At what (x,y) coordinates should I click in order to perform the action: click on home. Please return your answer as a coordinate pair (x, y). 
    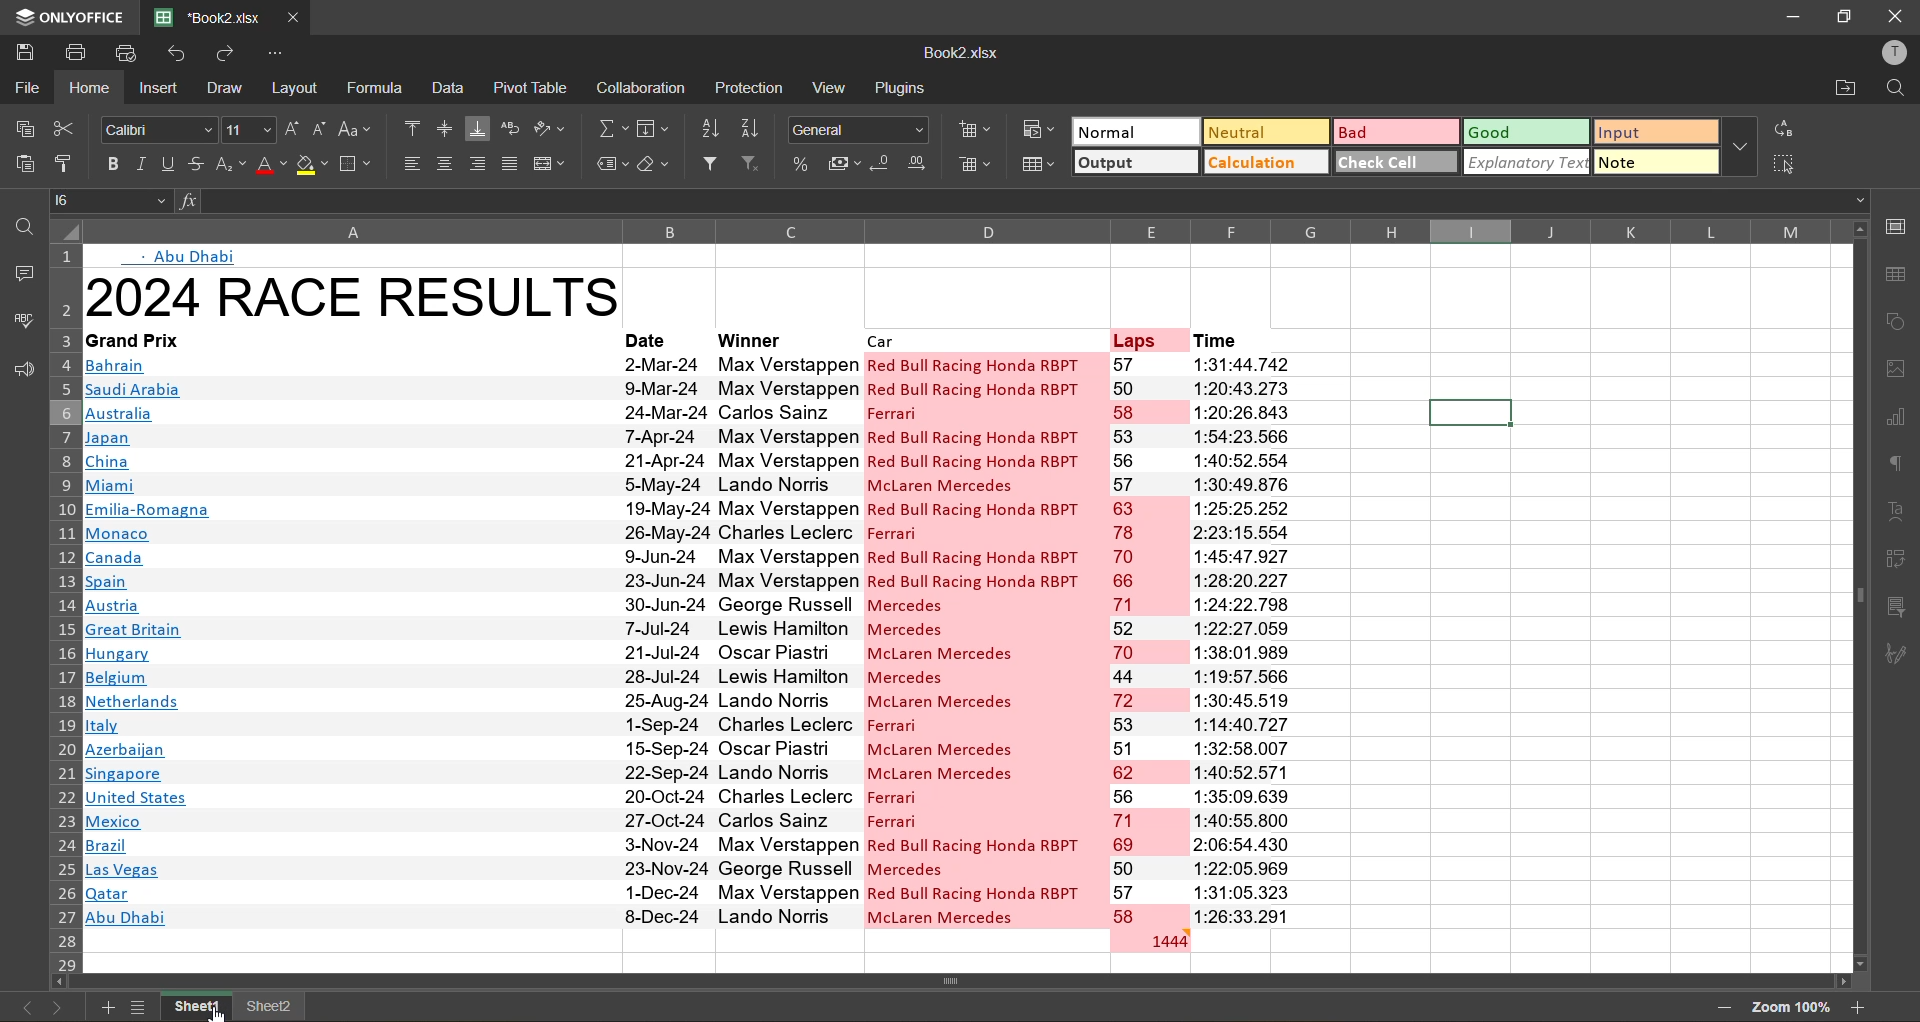
    Looking at the image, I should click on (88, 88).